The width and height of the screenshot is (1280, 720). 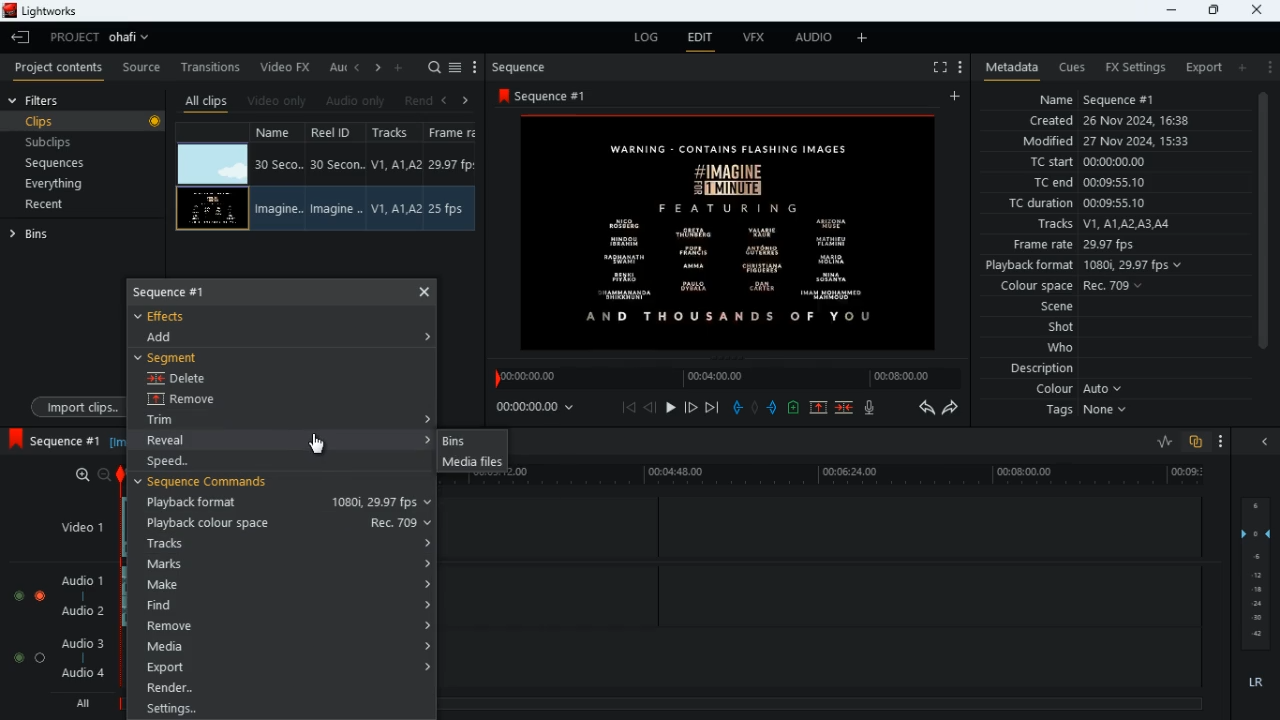 What do you see at coordinates (1157, 442) in the screenshot?
I see `rate` at bounding box center [1157, 442].